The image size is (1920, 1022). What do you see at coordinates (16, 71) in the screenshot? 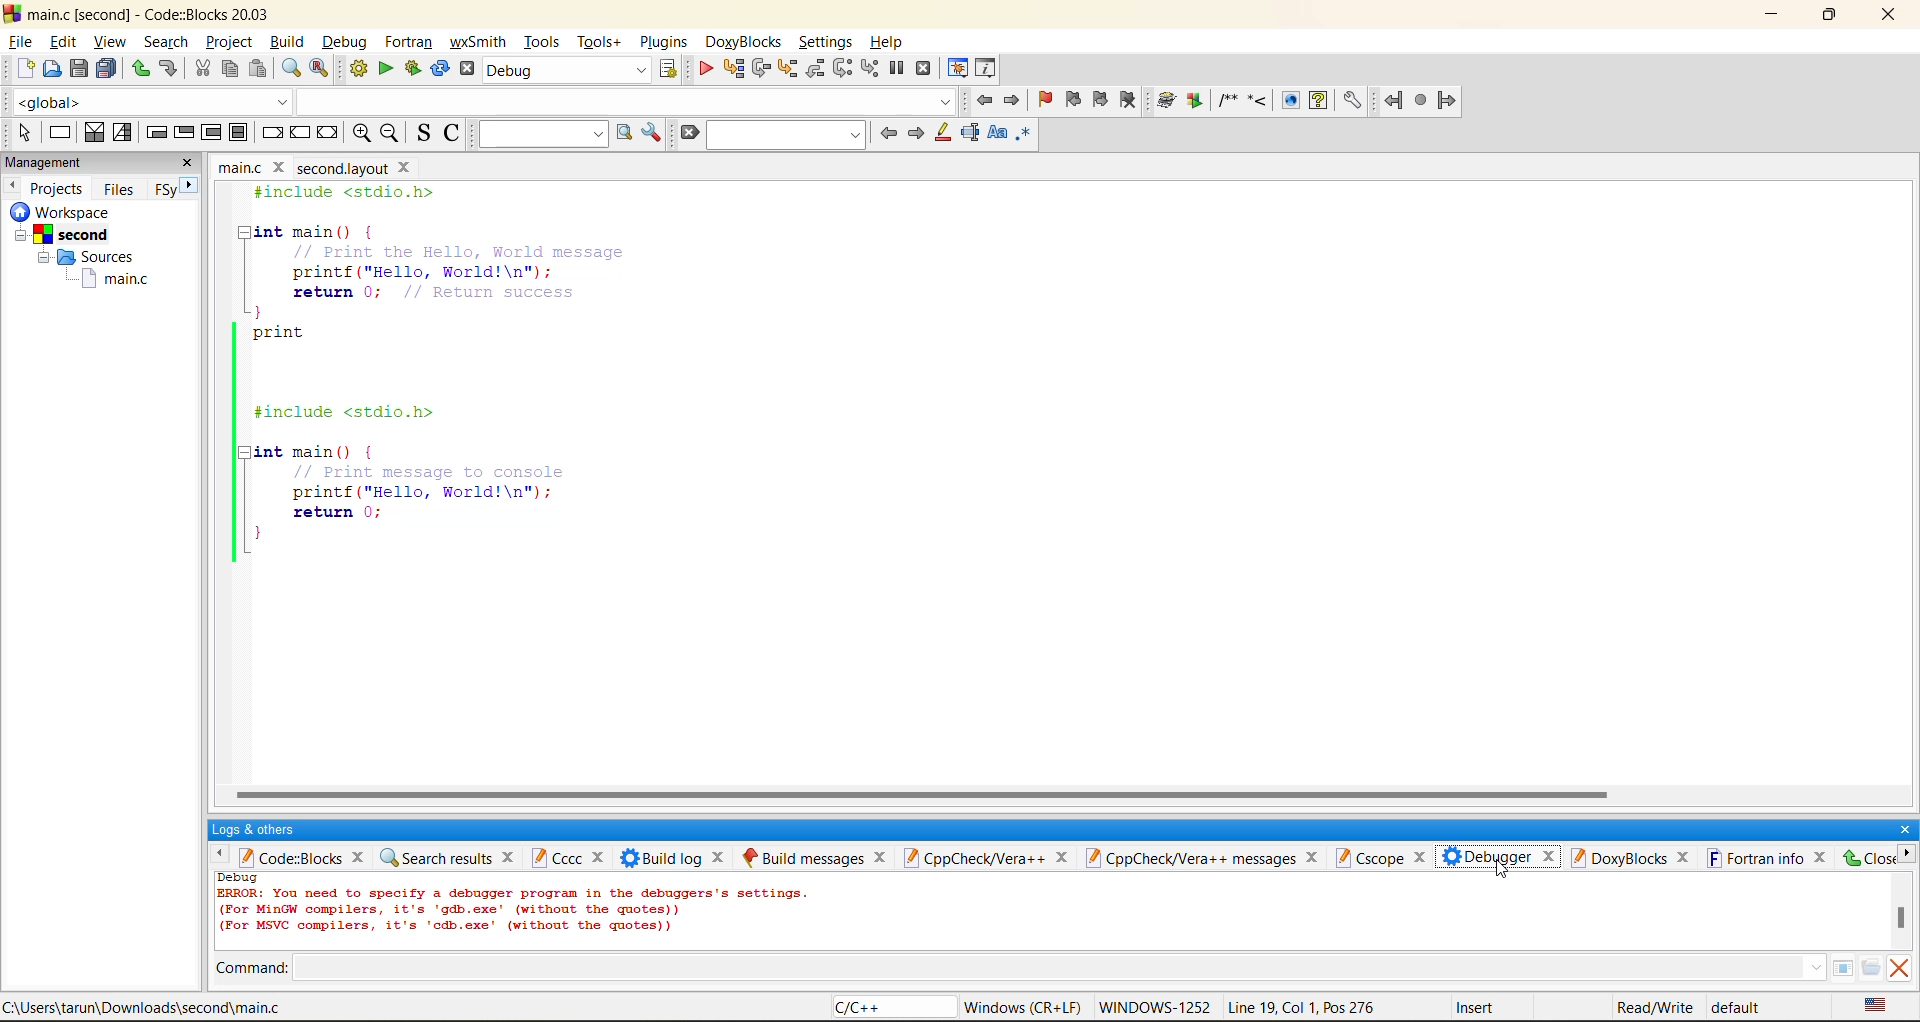
I see `new` at bounding box center [16, 71].